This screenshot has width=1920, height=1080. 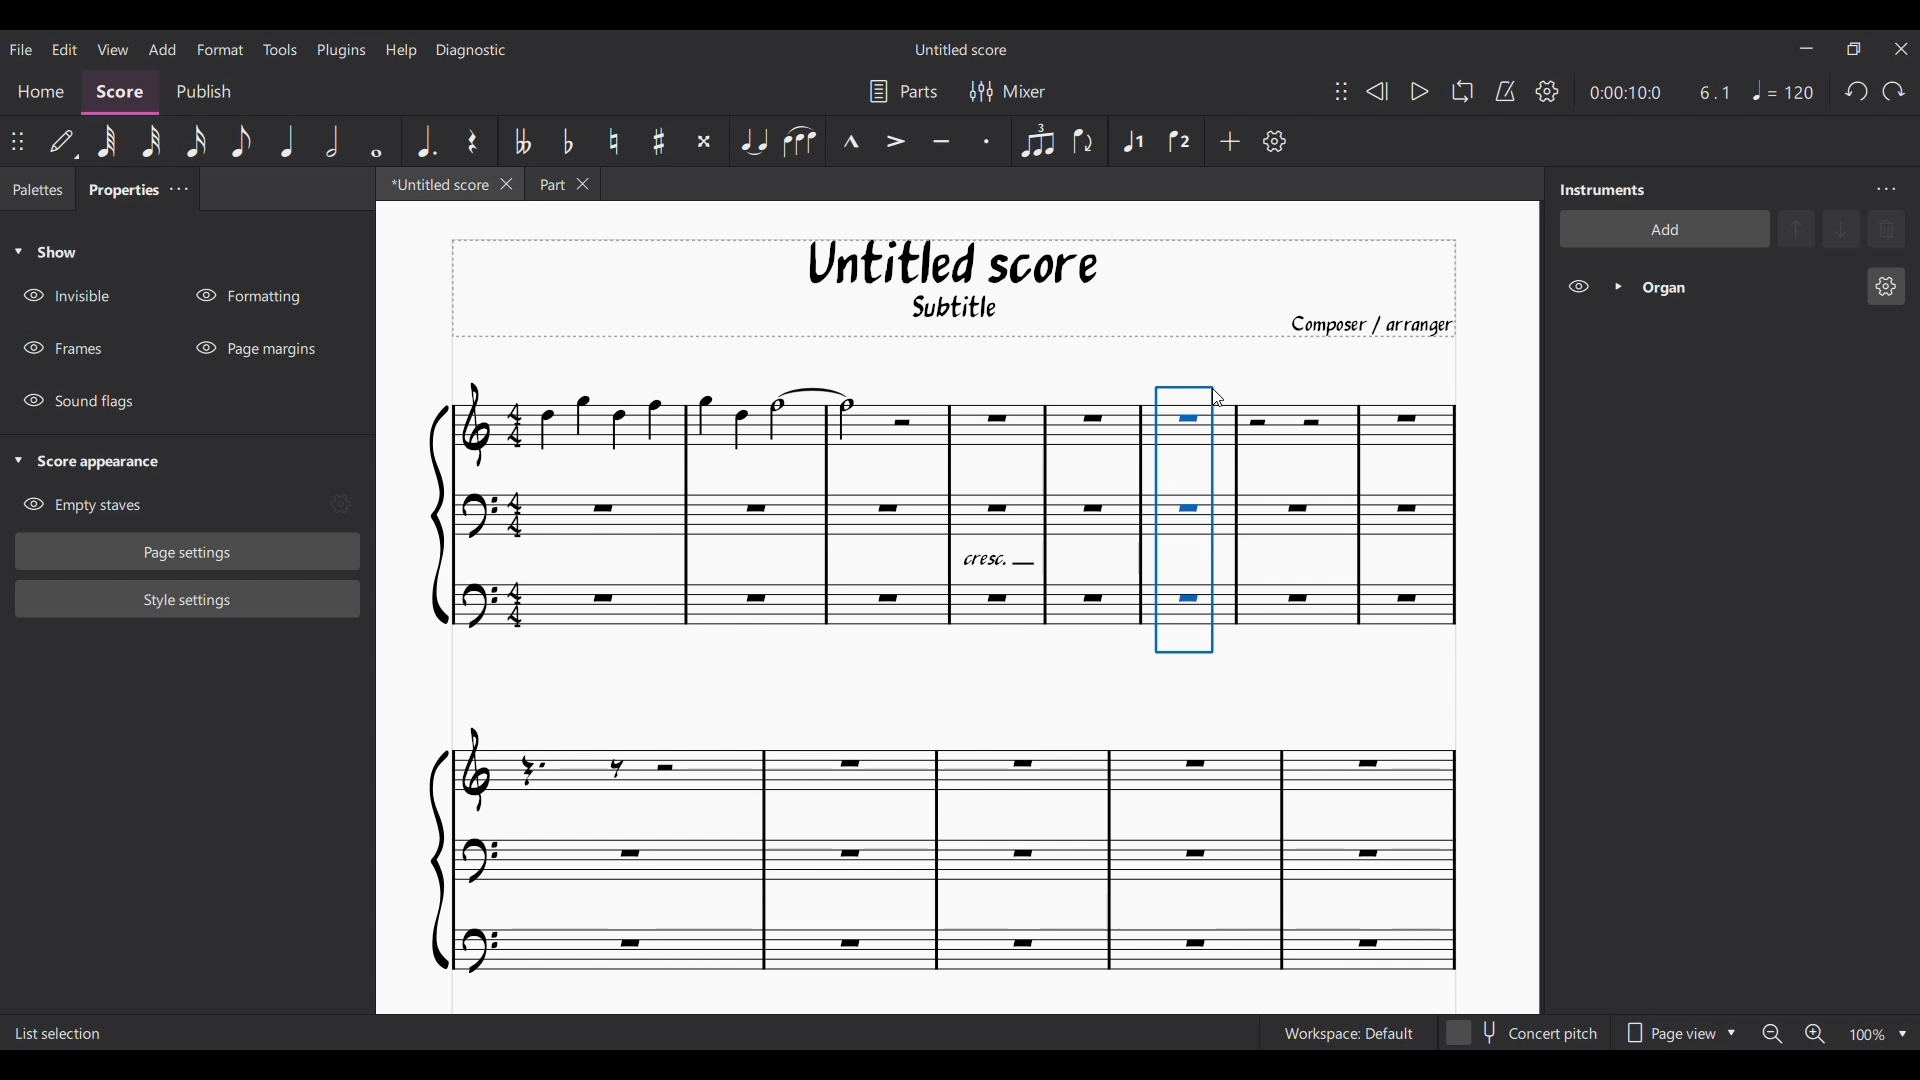 What do you see at coordinates (64, 48) in the screenshot?
I see `Edit menu` at bounding box center [64, 48].